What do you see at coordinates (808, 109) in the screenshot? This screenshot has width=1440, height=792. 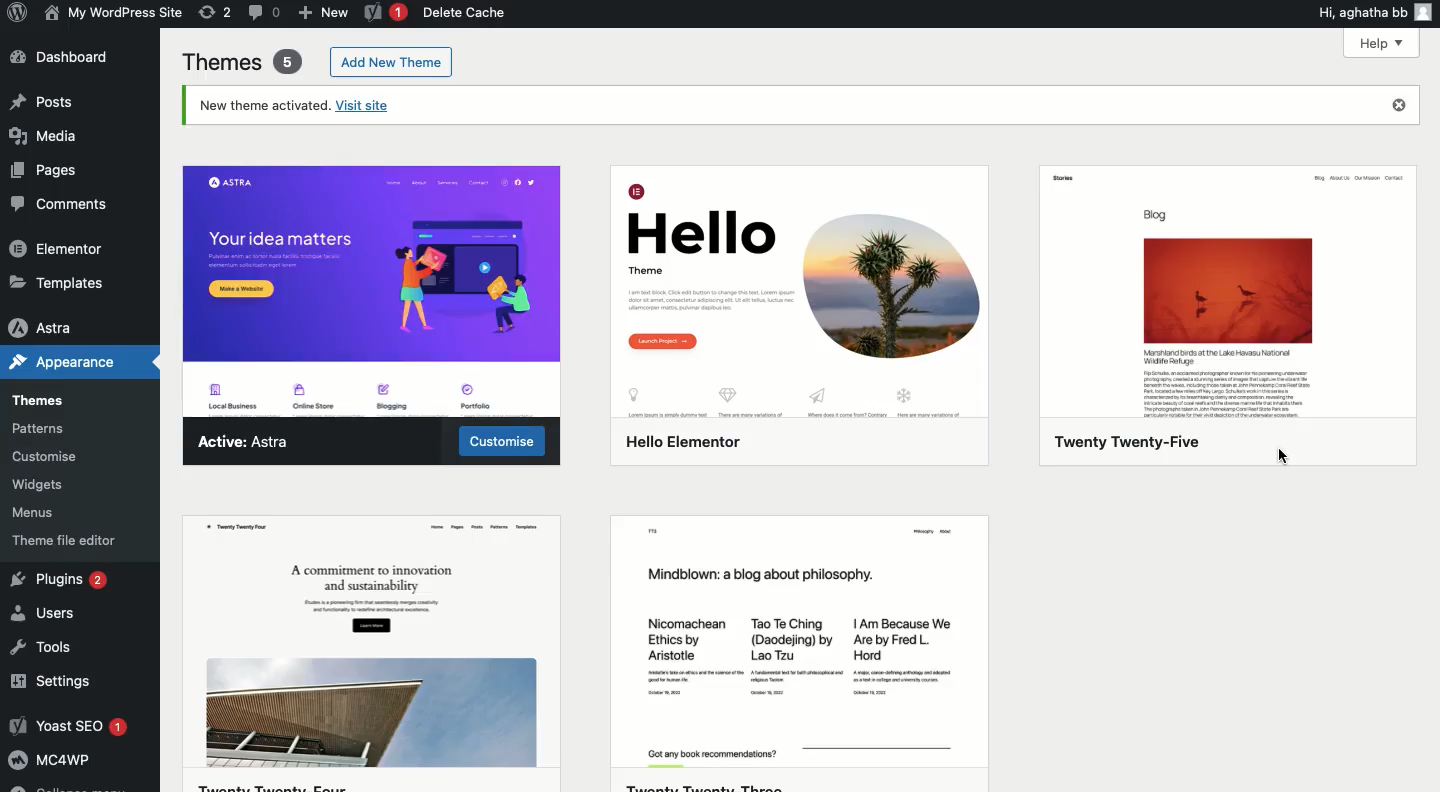 I see `New theme activated` at bounding box center [808, 109].